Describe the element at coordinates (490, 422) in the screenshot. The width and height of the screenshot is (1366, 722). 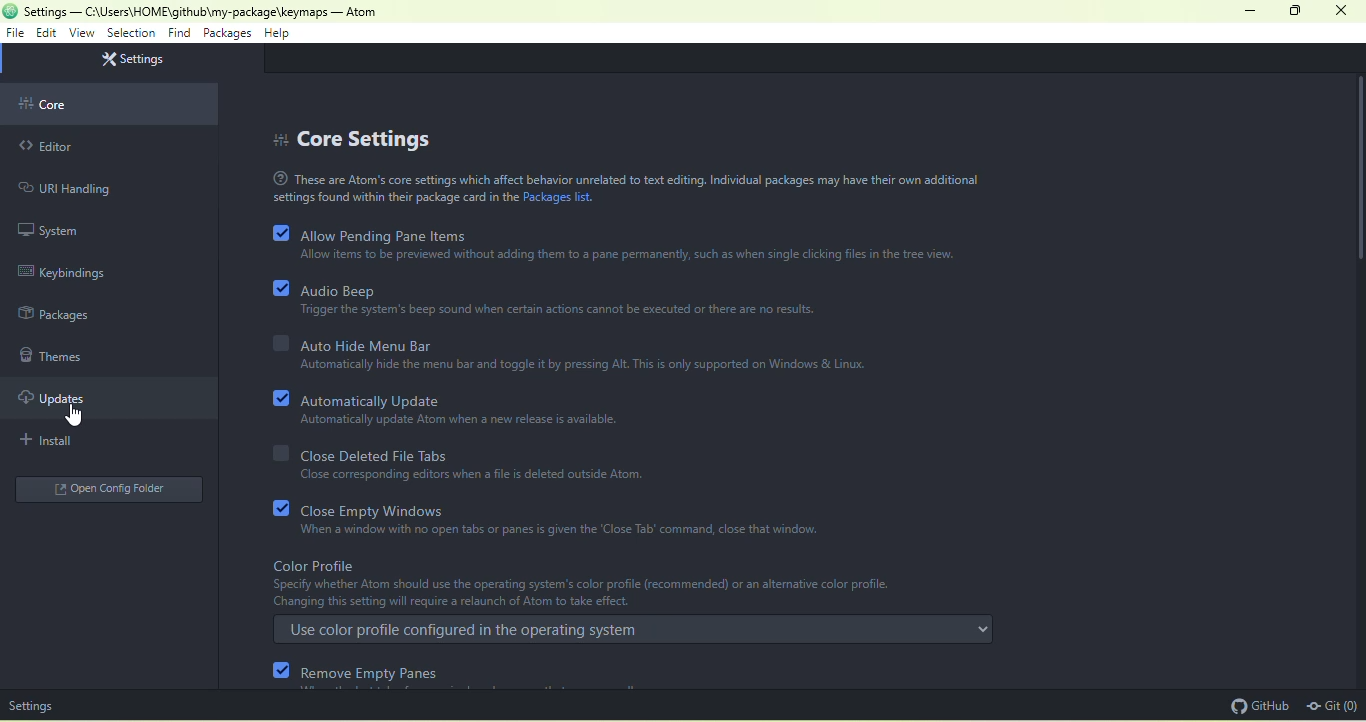
I see `text on automatically update` at that location.